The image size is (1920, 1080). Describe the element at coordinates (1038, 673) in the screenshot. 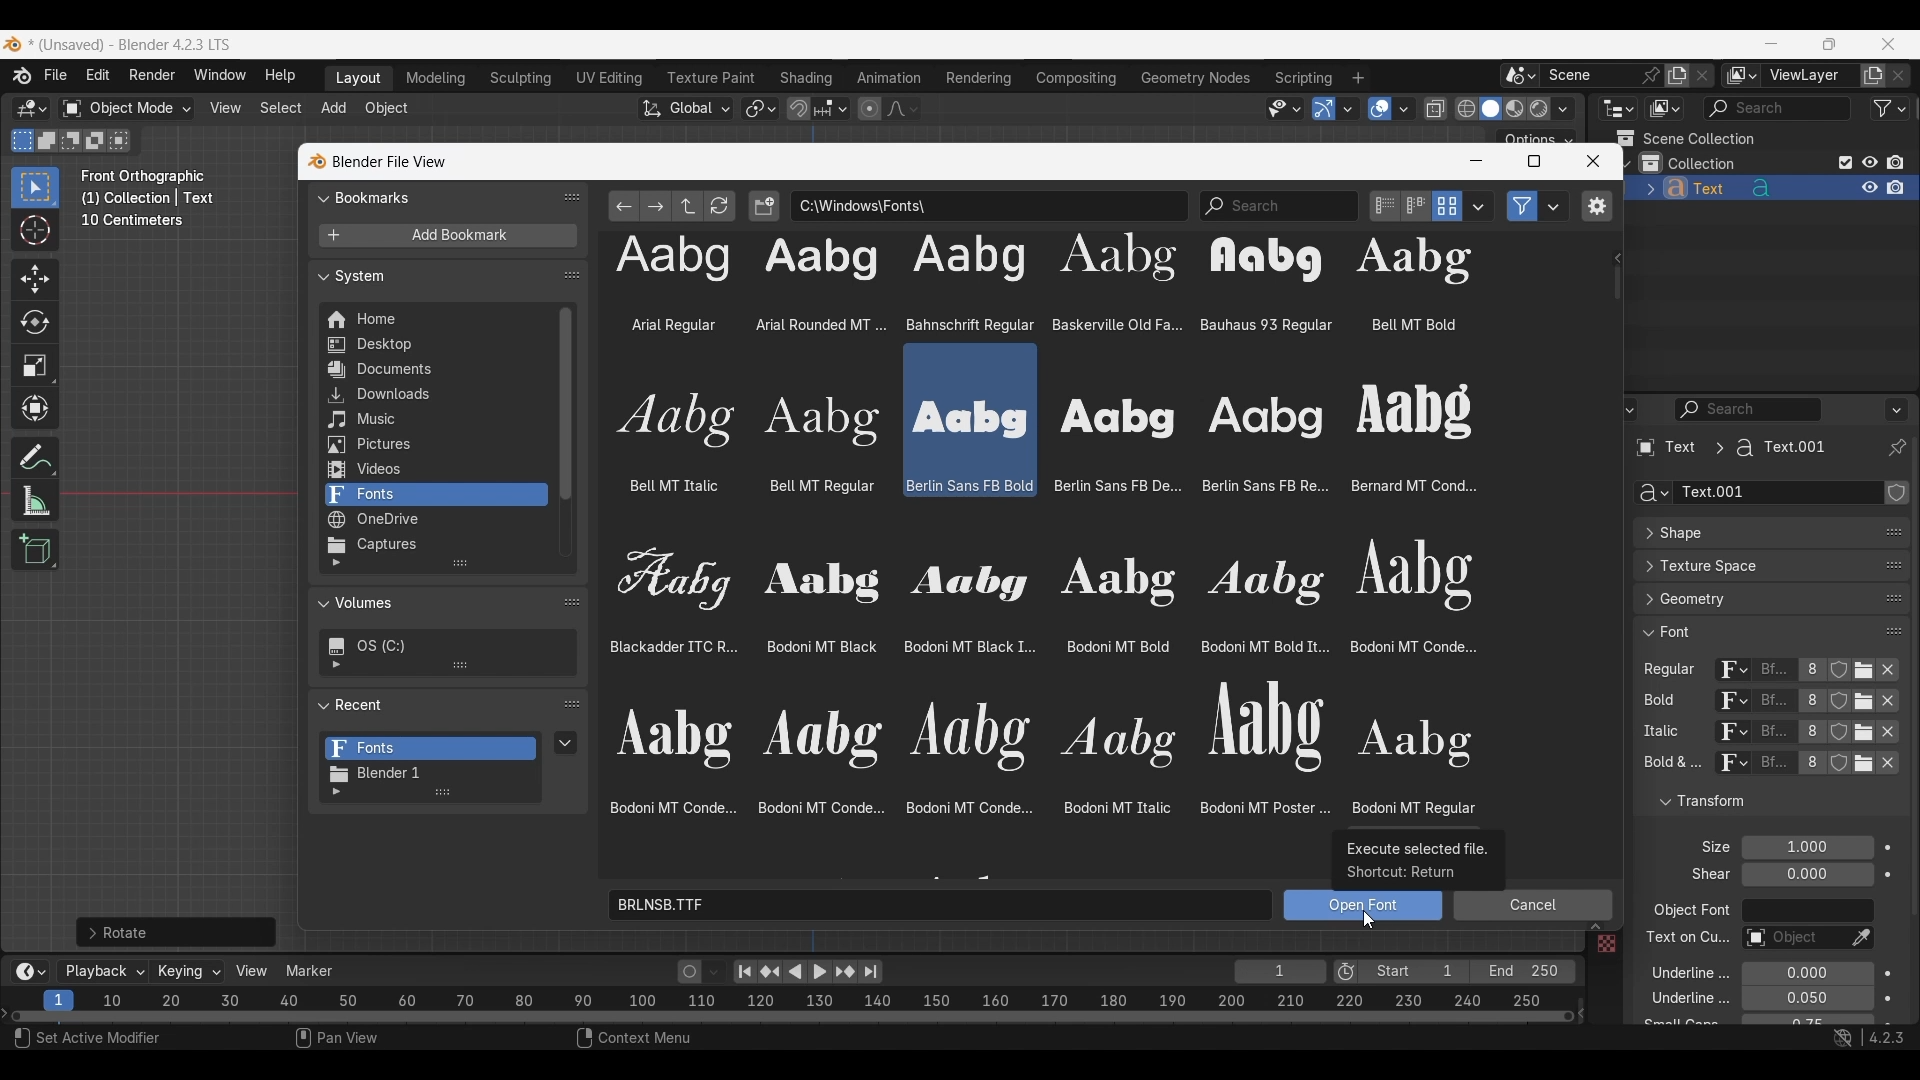

I see `Font options` at that location.